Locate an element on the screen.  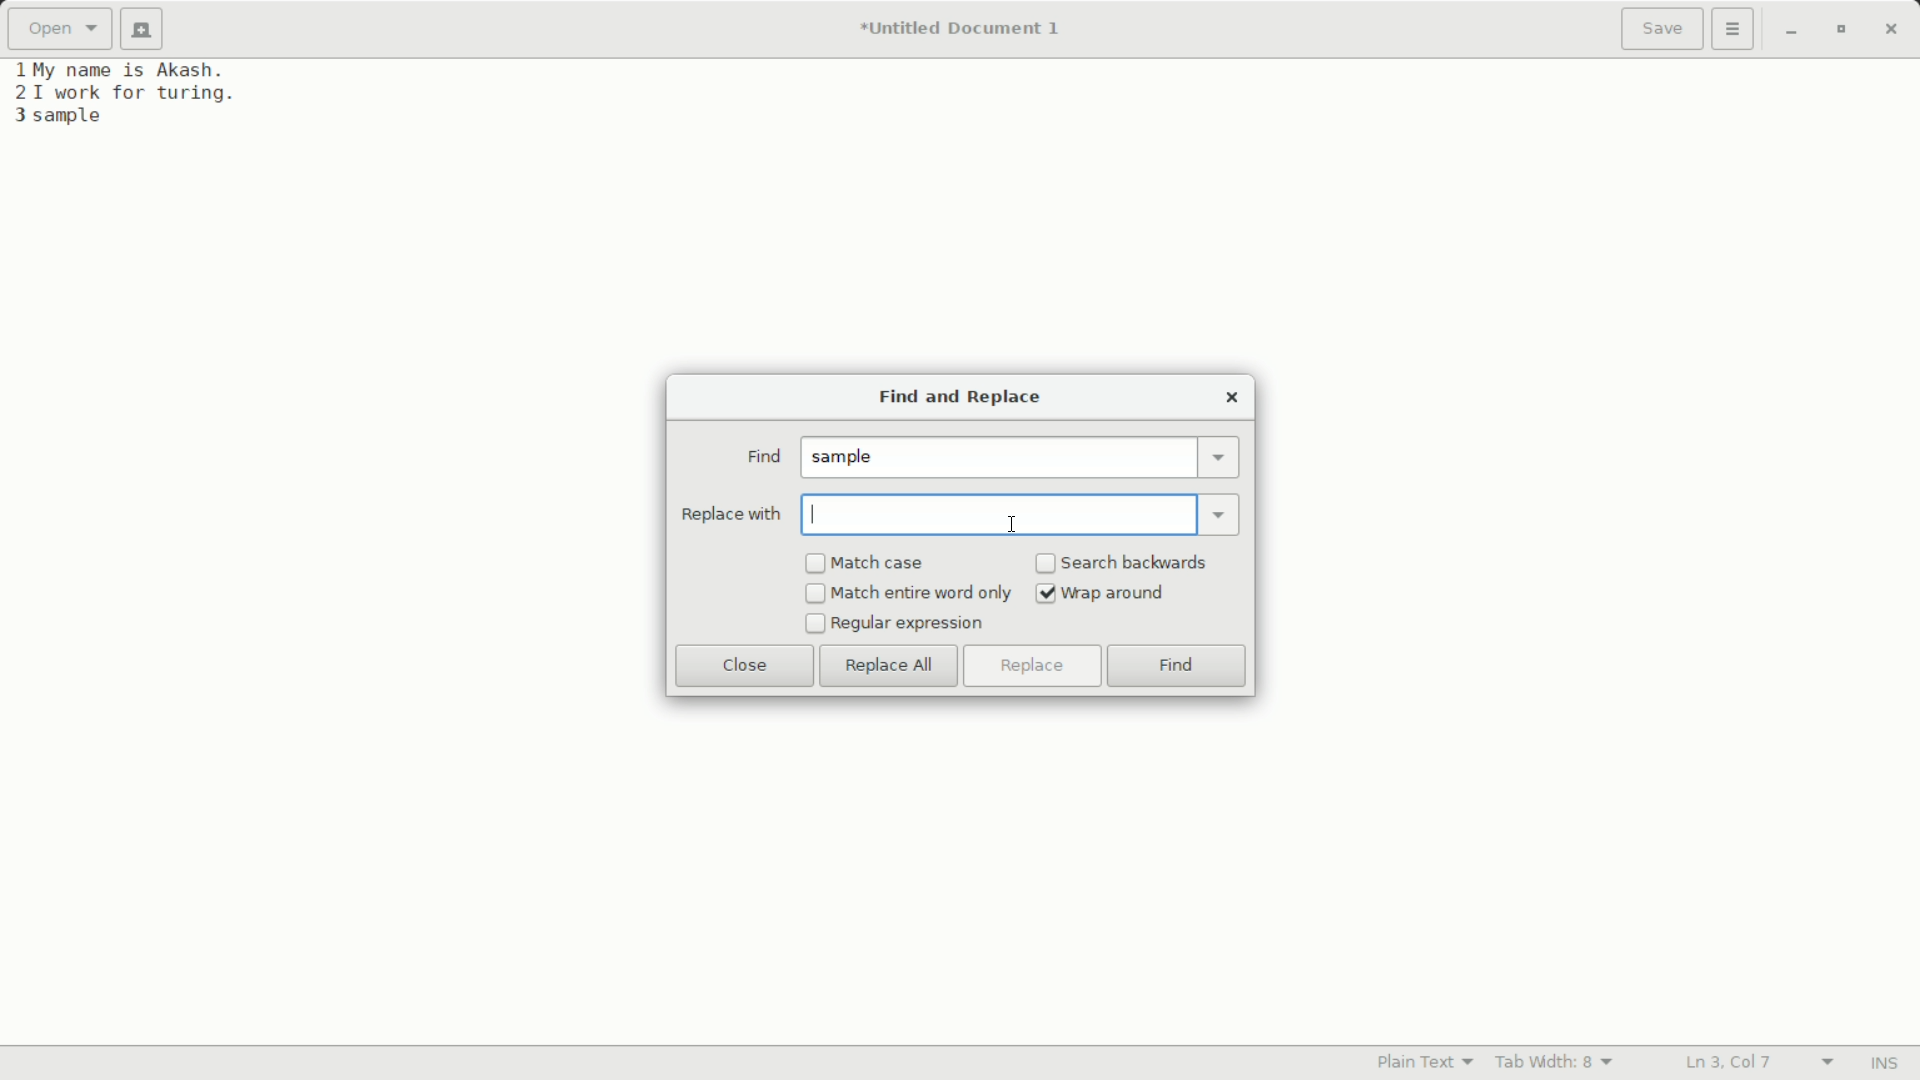
plain text is located at coordinates (1430, 1061).